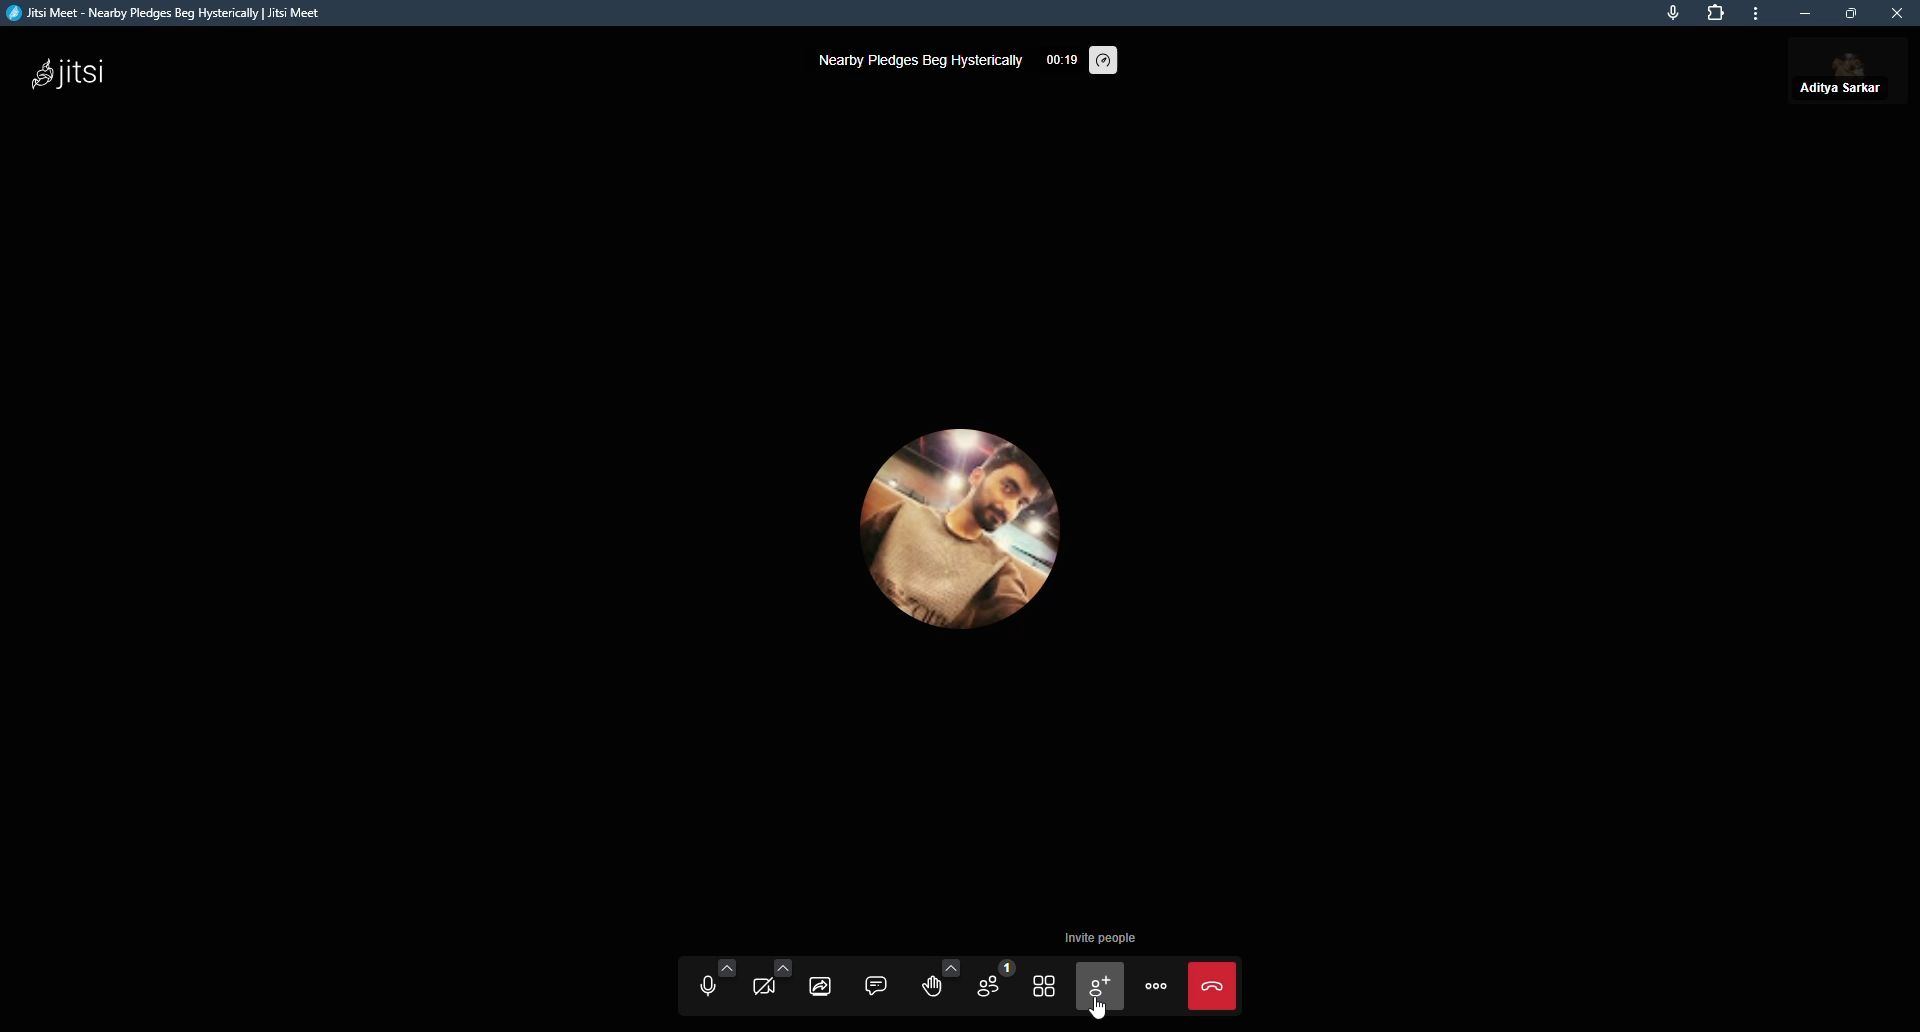 This screenshot has height=1032, width=1920. I want to click on nearby pledges beg hysterically, so click(921, 60).